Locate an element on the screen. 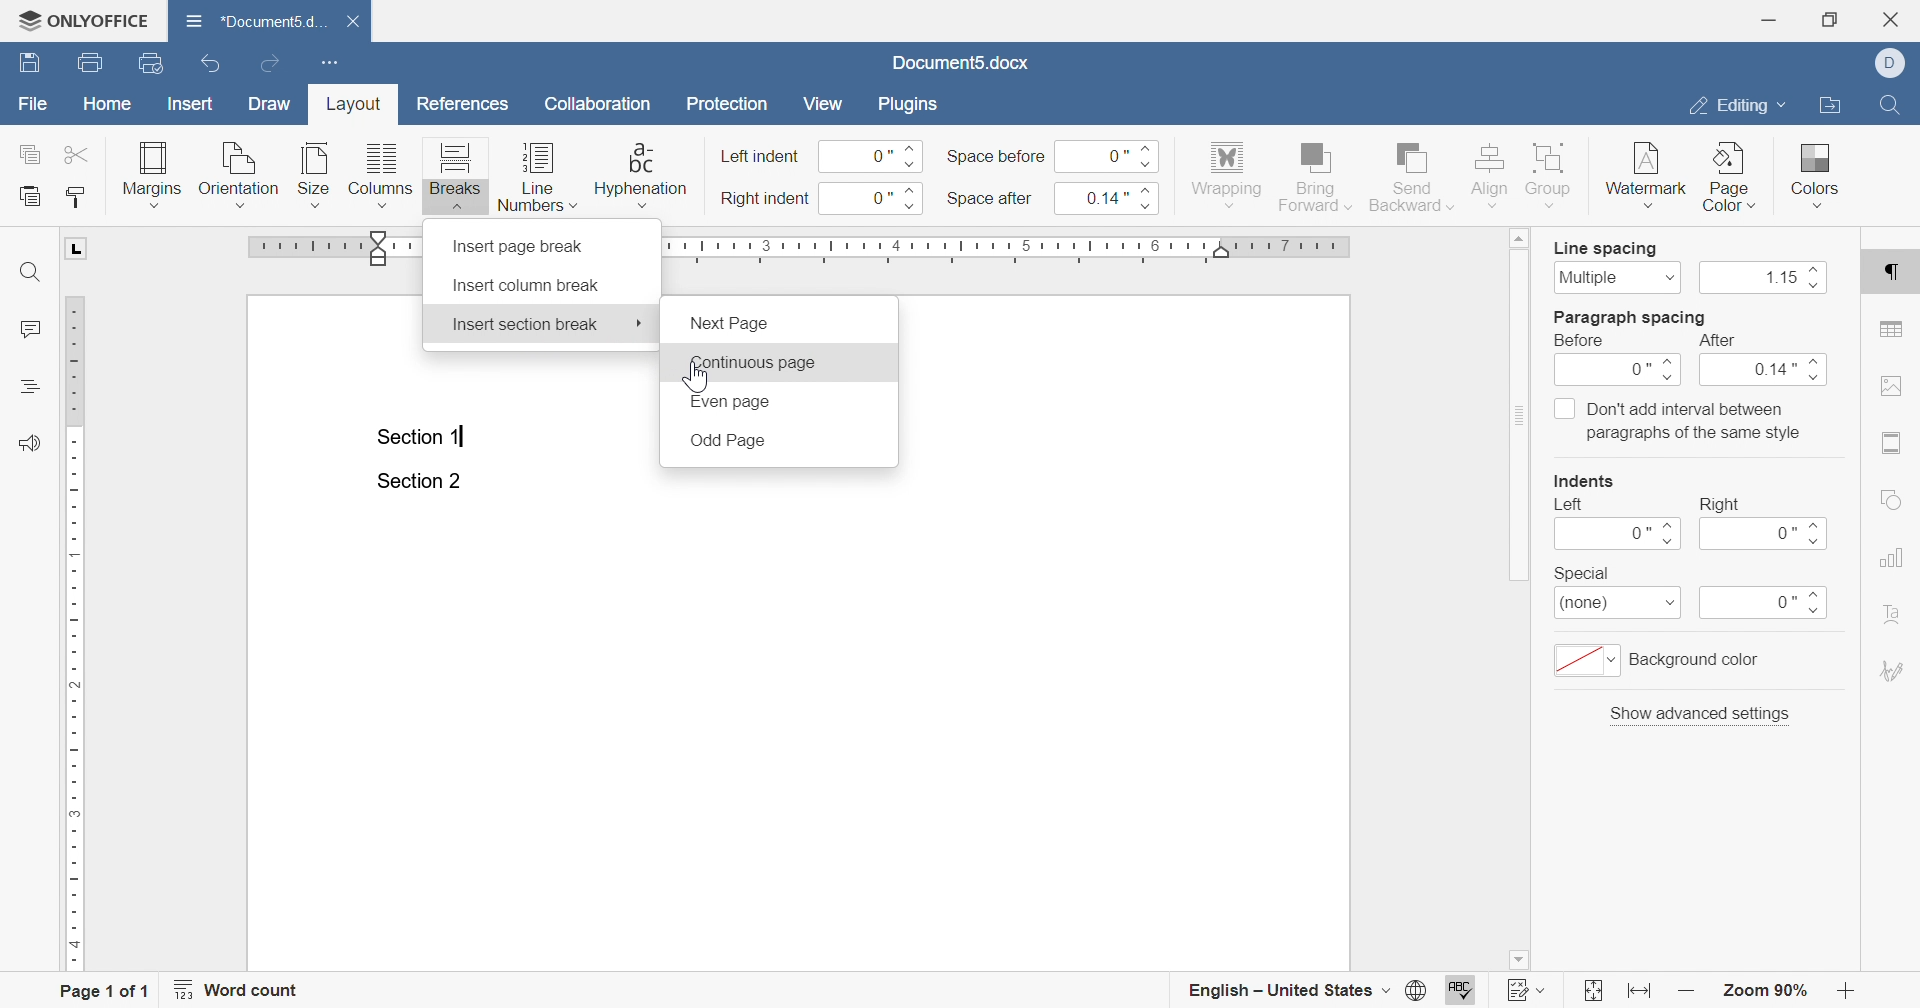 This screenshot has width=1920, height=1008. after is located at coordinates (1715, 341).